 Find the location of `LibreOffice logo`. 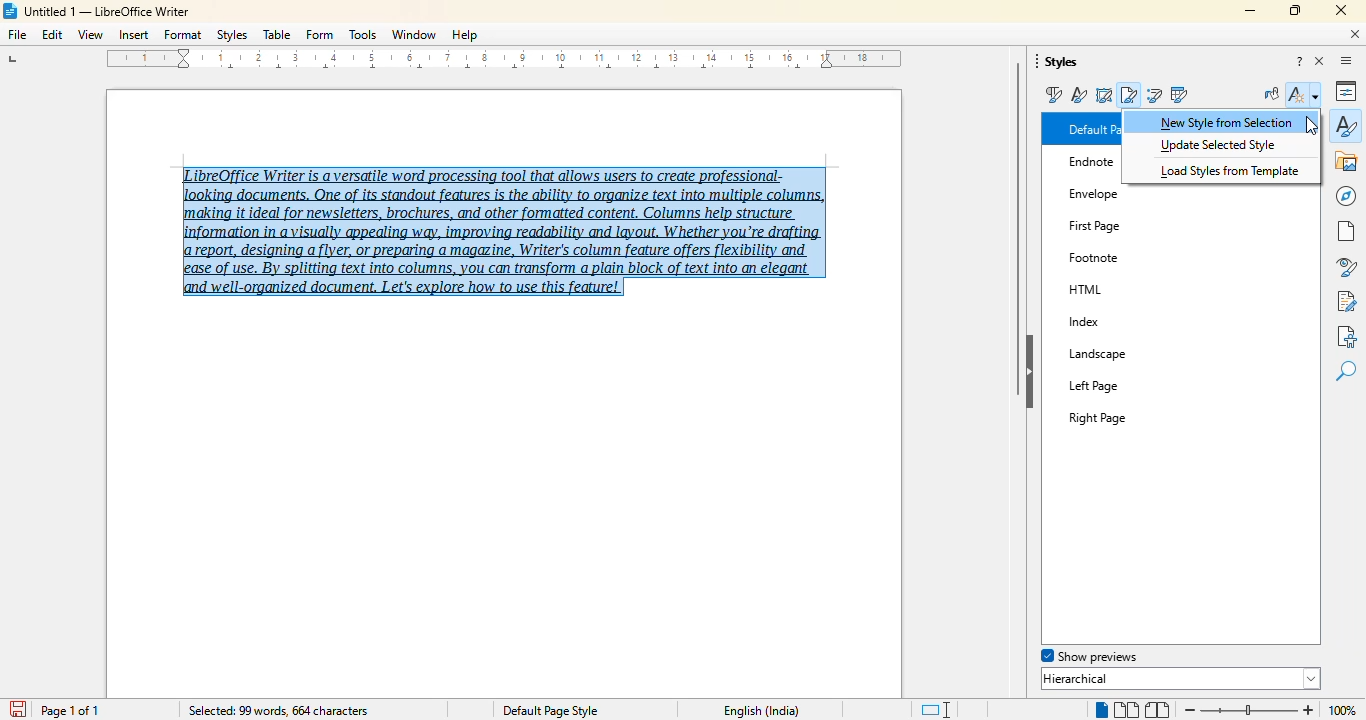

LibreOffice logo is located at coordinates (12, 10).